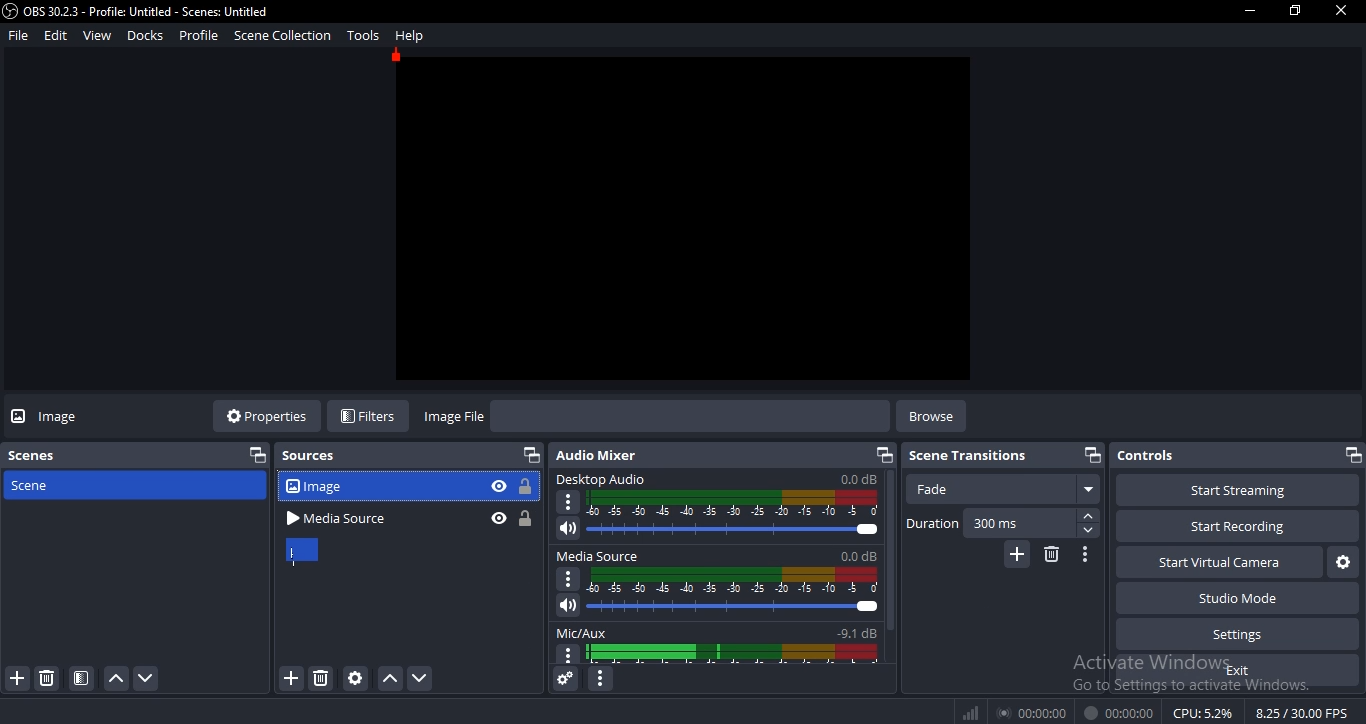 The height and width of the screenshot is (724, 1366). Describe the element at coordinates (1240, 601) in the screenshot. I see `studio mode` at that location.